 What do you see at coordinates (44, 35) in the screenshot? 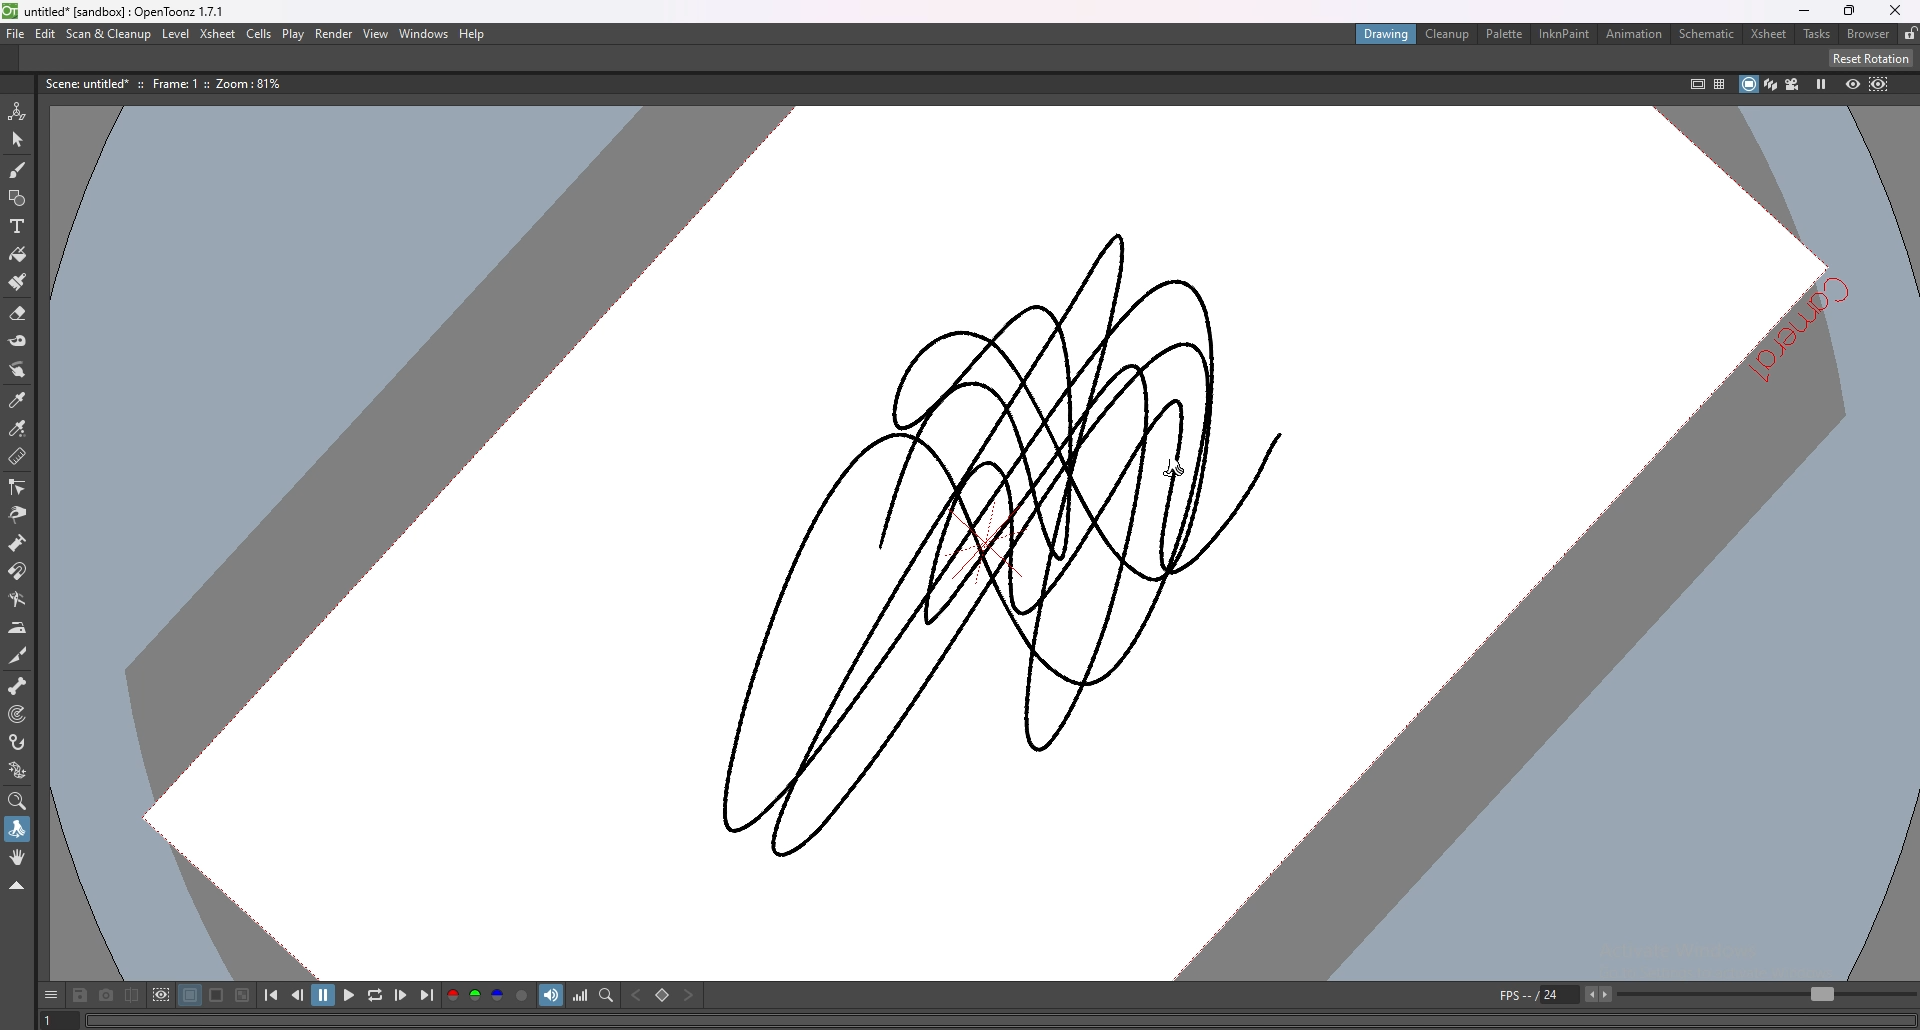
I see `edit` at bounding box center [44, 35].